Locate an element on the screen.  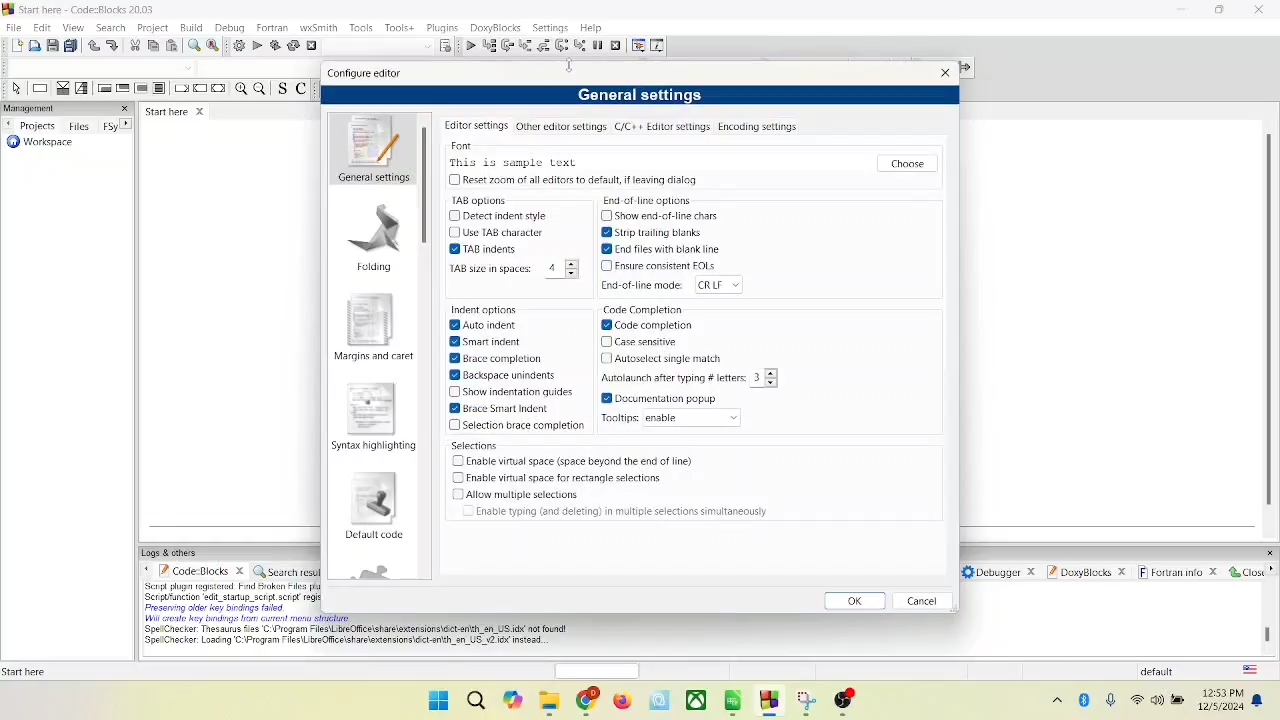
scroll bar is located at coordinates (428, 343).